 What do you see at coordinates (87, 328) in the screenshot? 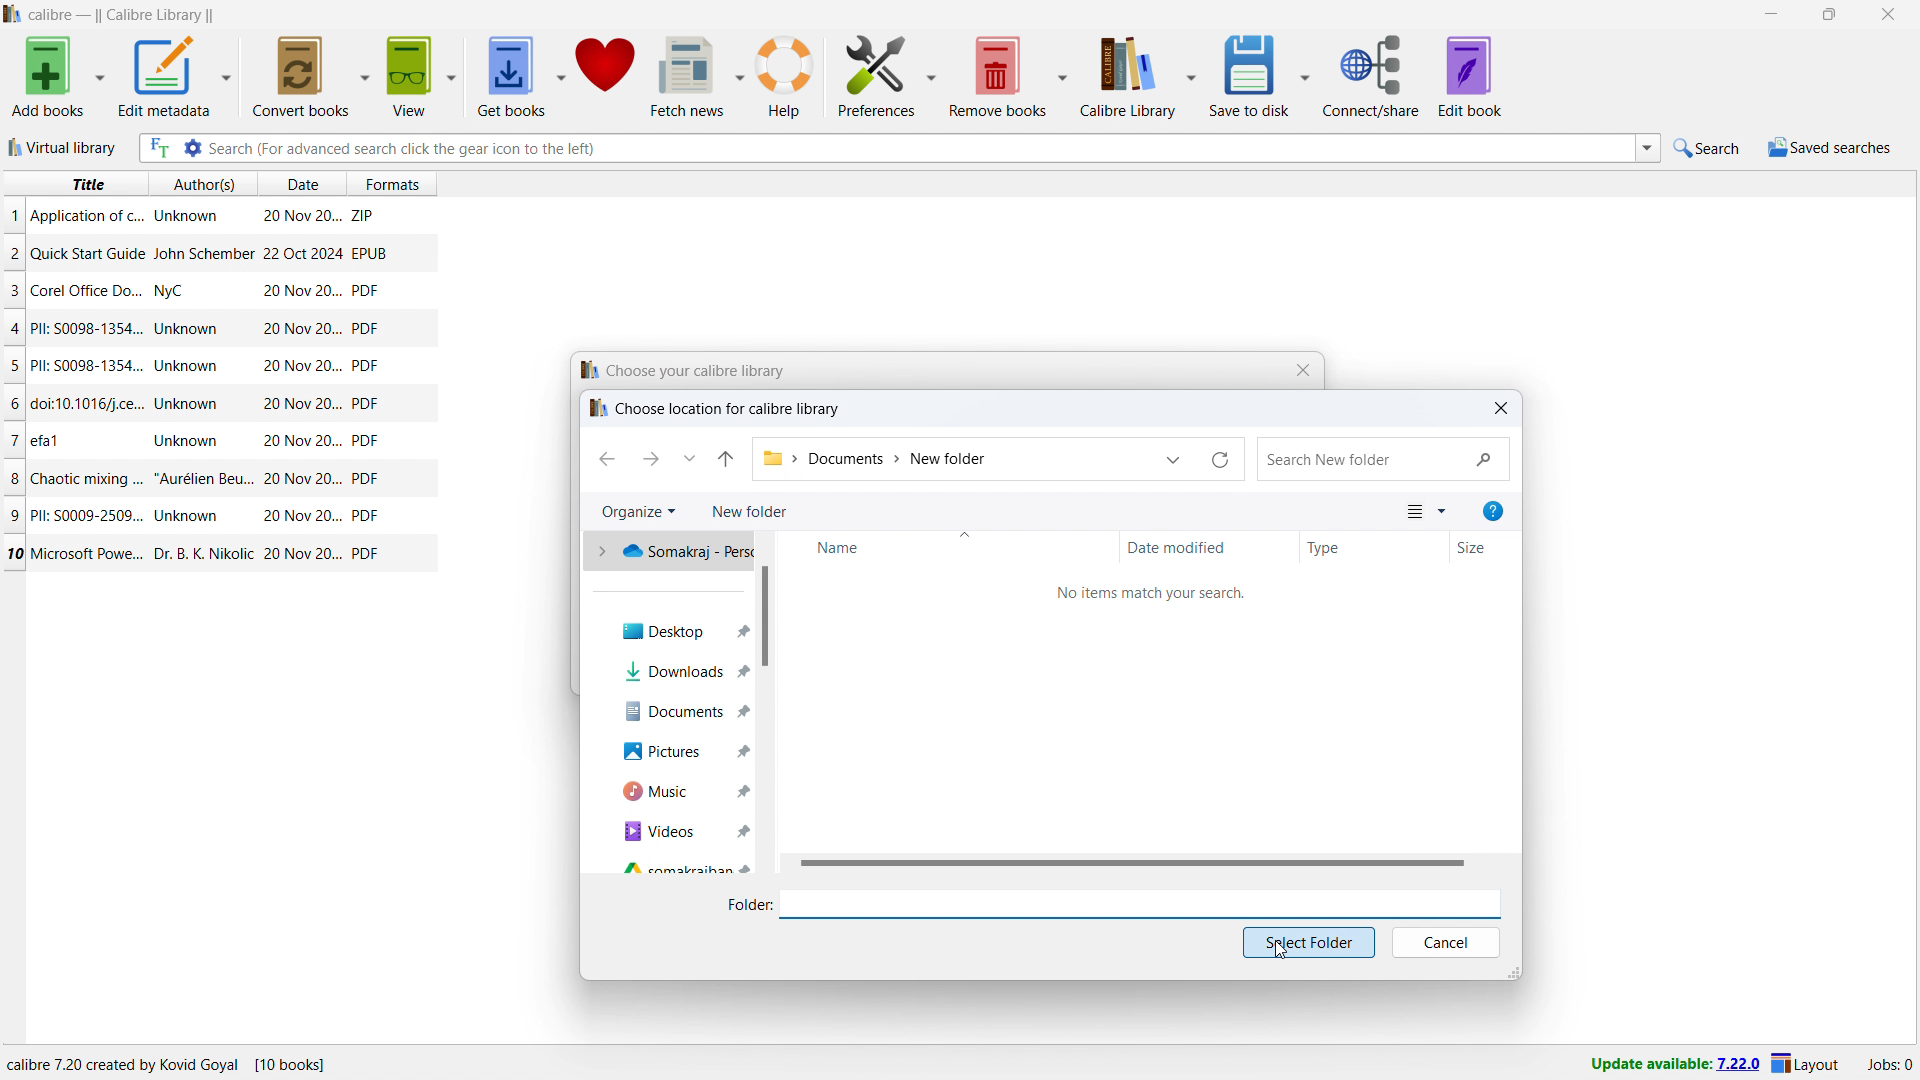
I see `Title` at bounding box center [87, 328].